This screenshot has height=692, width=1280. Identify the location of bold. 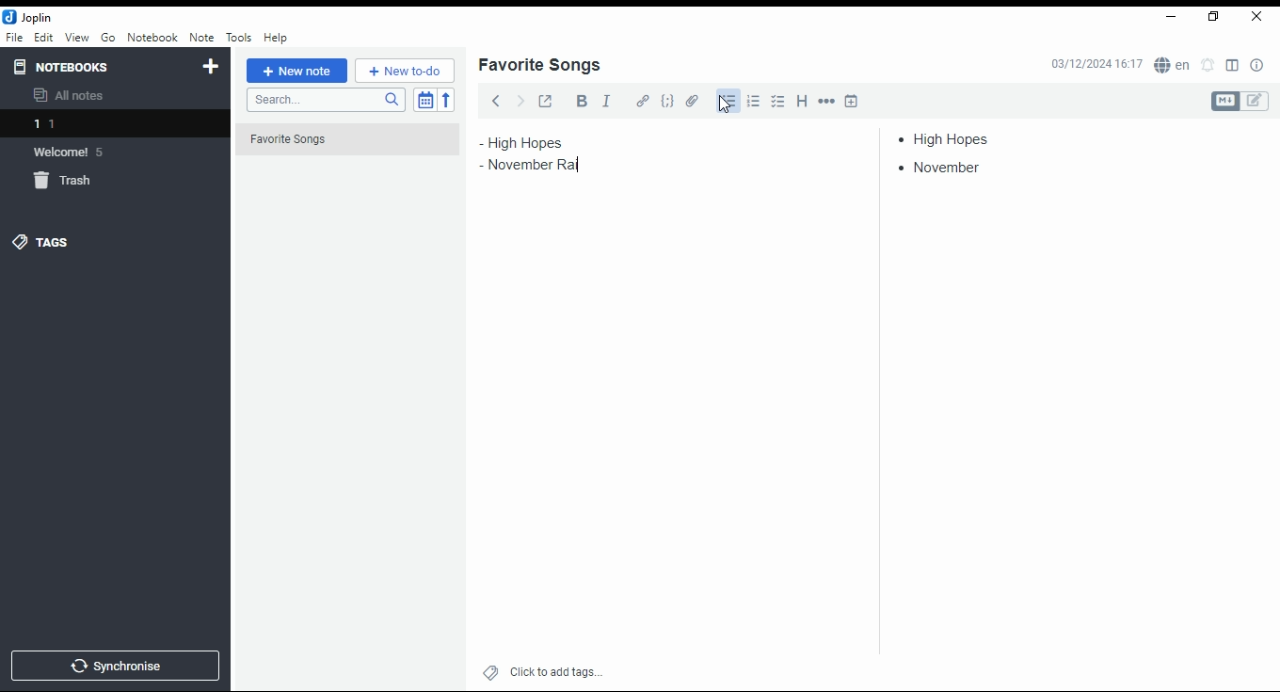
(581, 101).